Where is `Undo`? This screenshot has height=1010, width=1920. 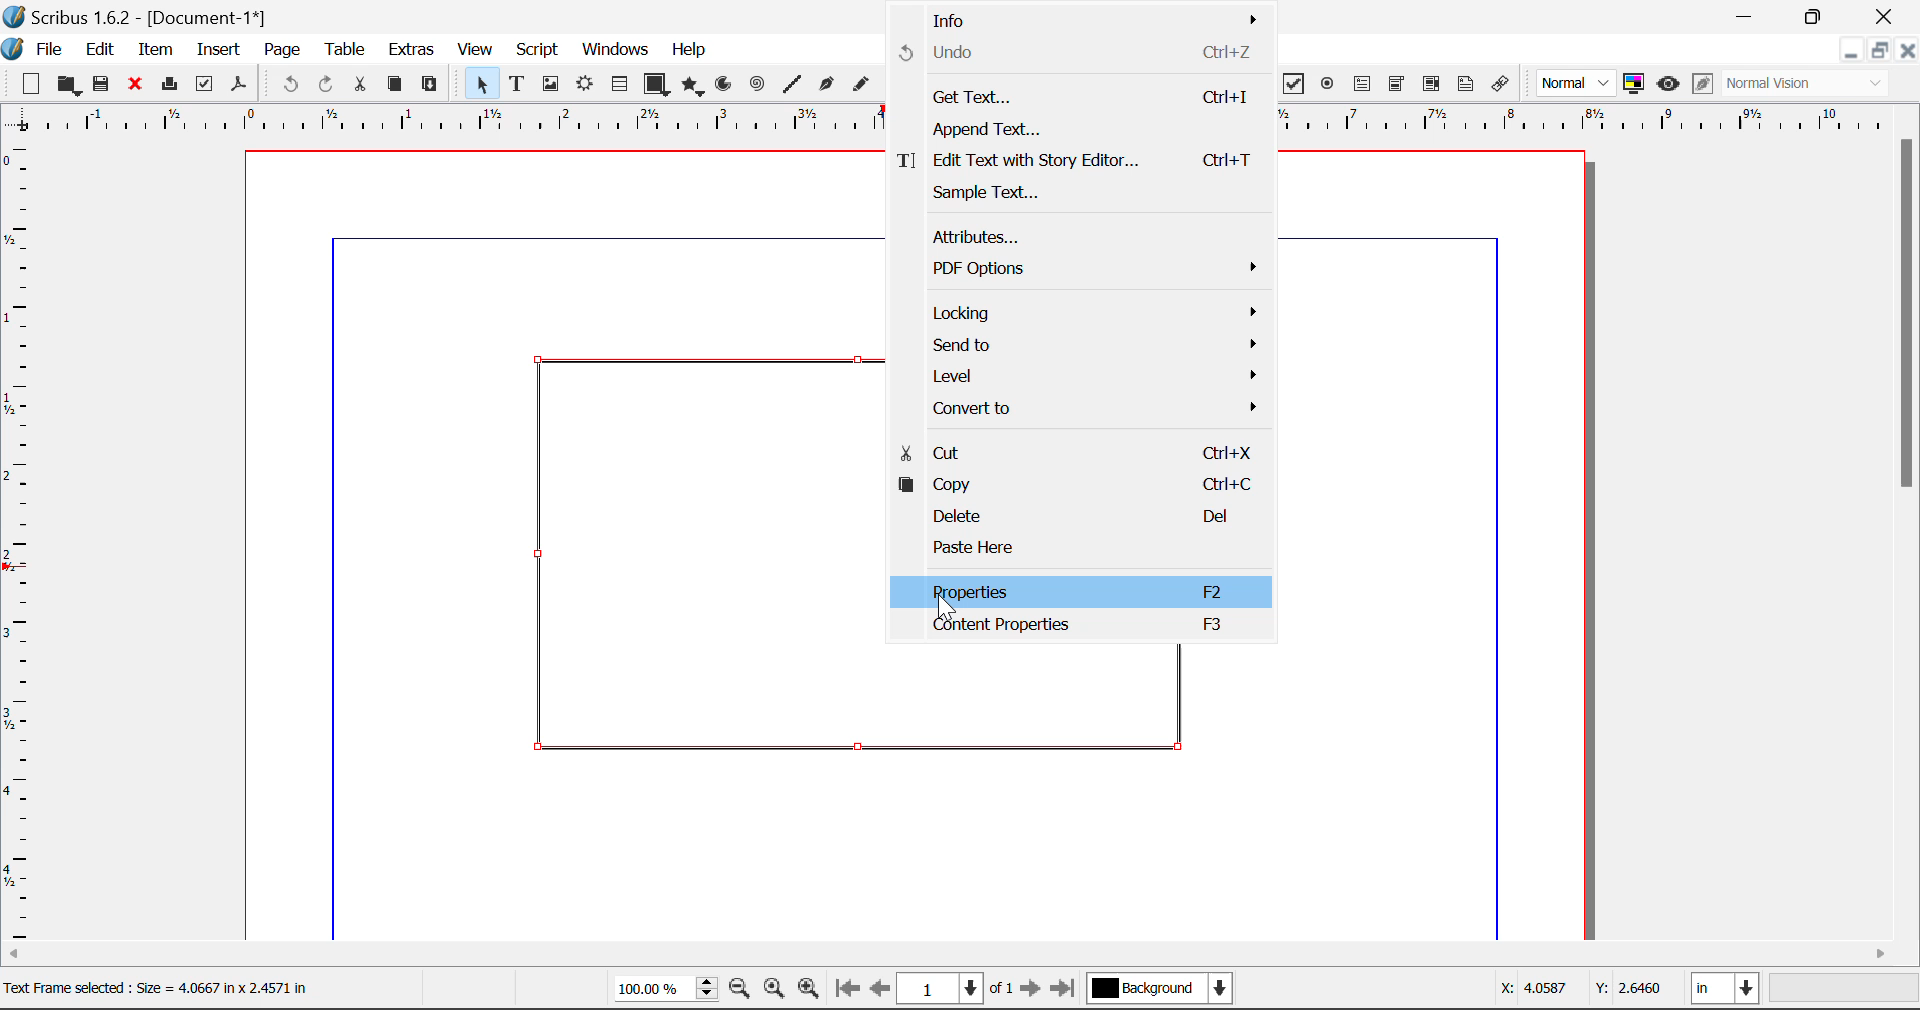
Undo is located at coordinates (287, 85).